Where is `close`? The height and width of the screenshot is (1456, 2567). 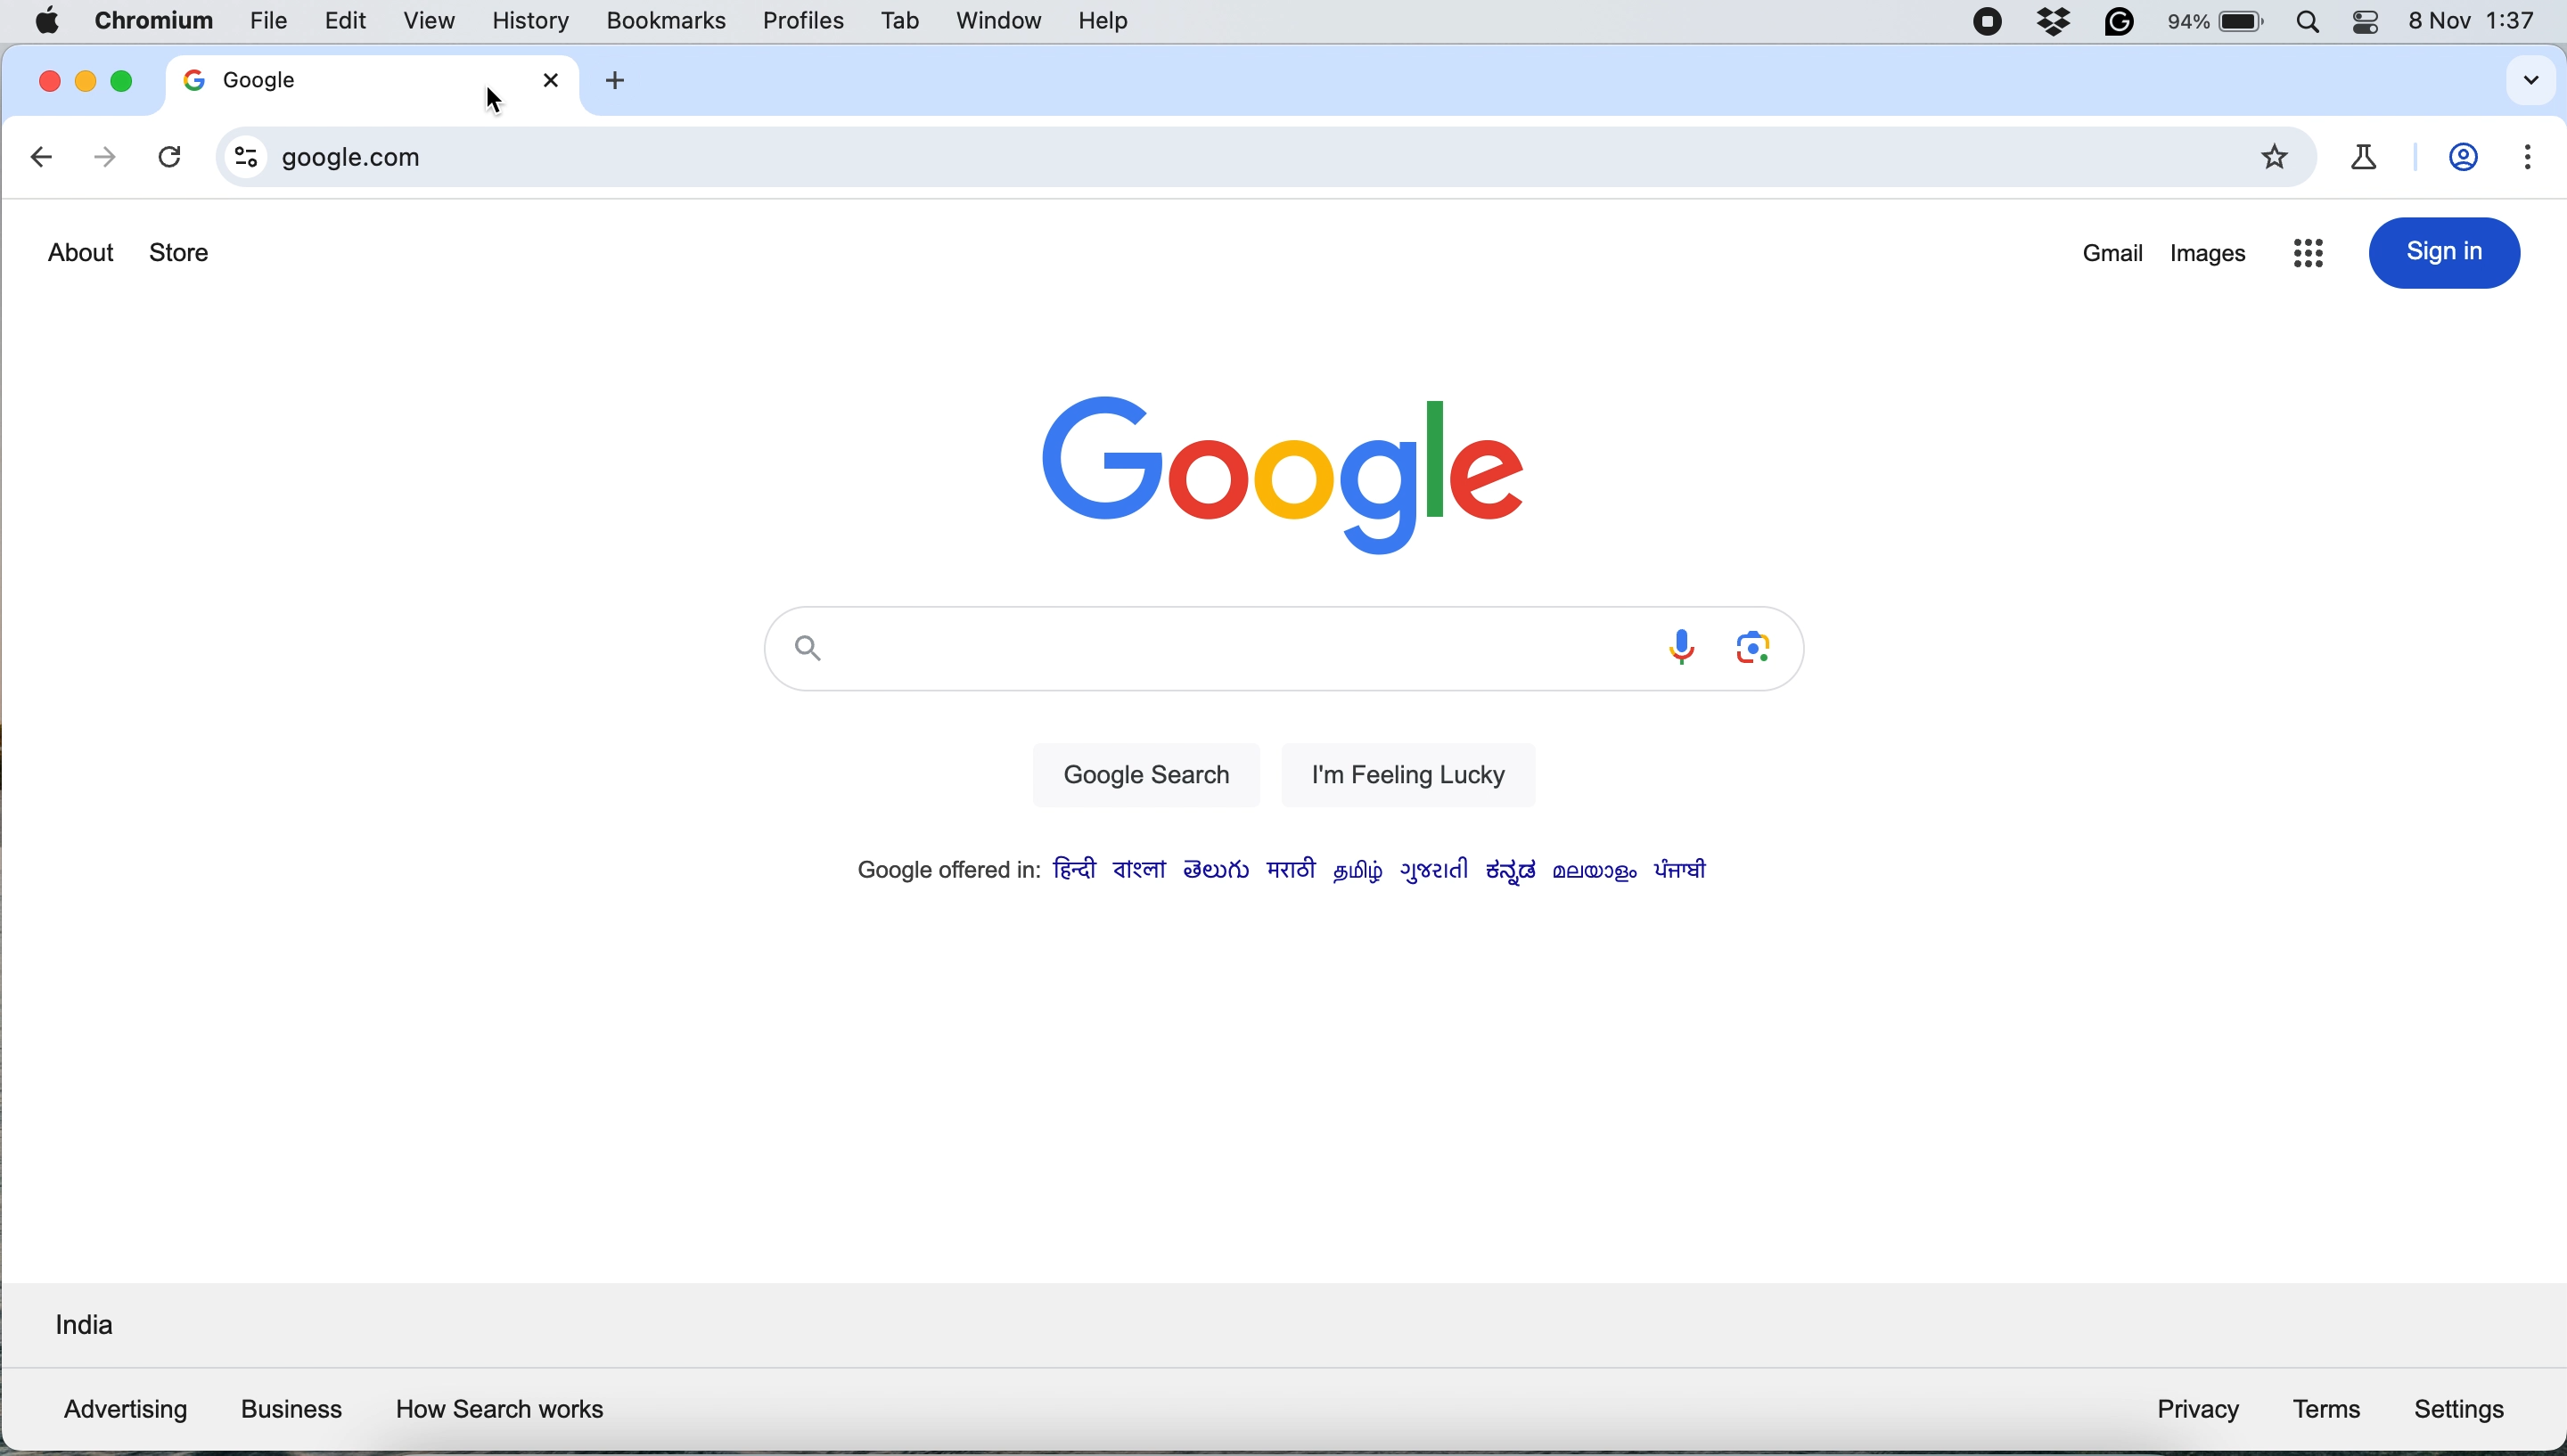 close is located at coordinates (553, 79).